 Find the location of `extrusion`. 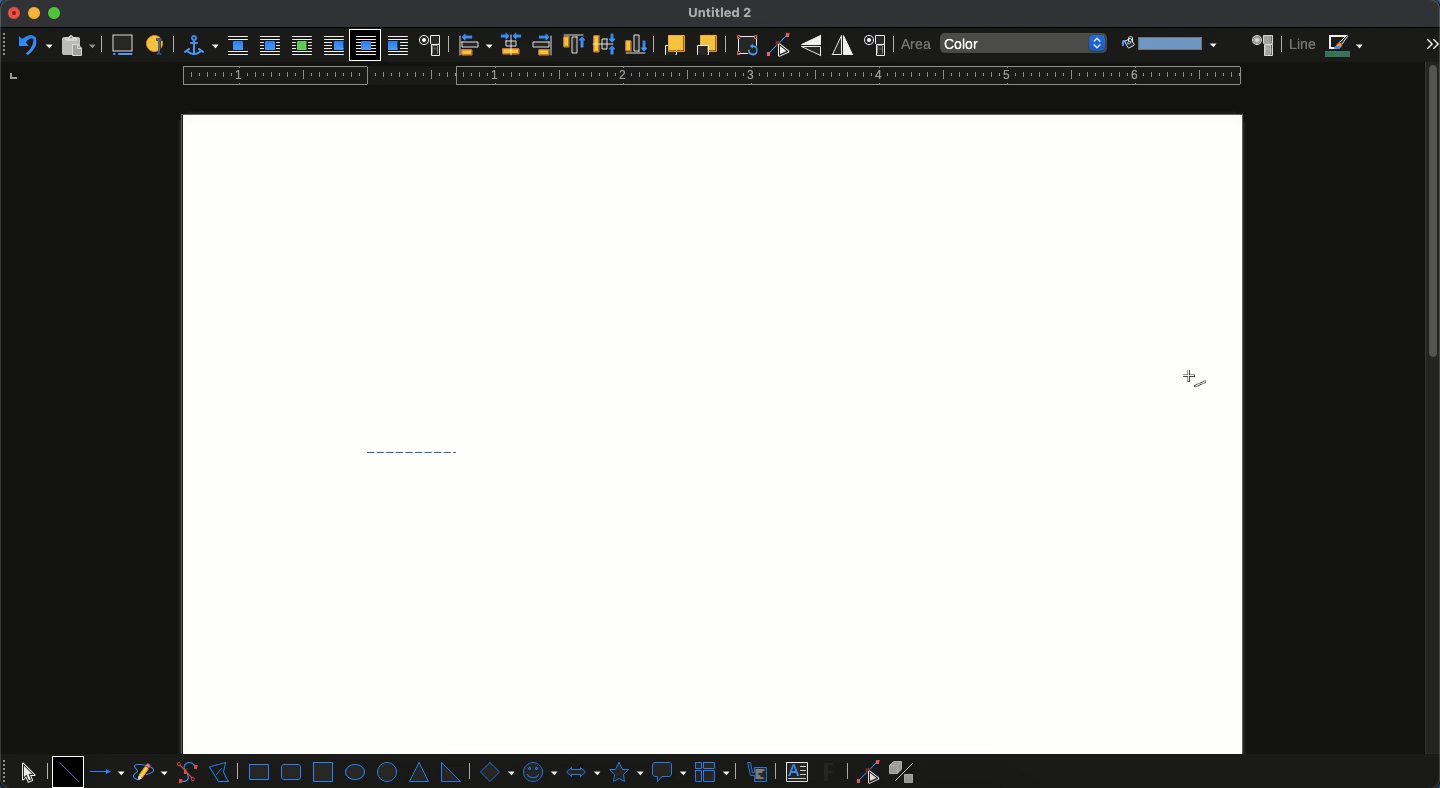

extrusion is located at coordinates (906, 772).